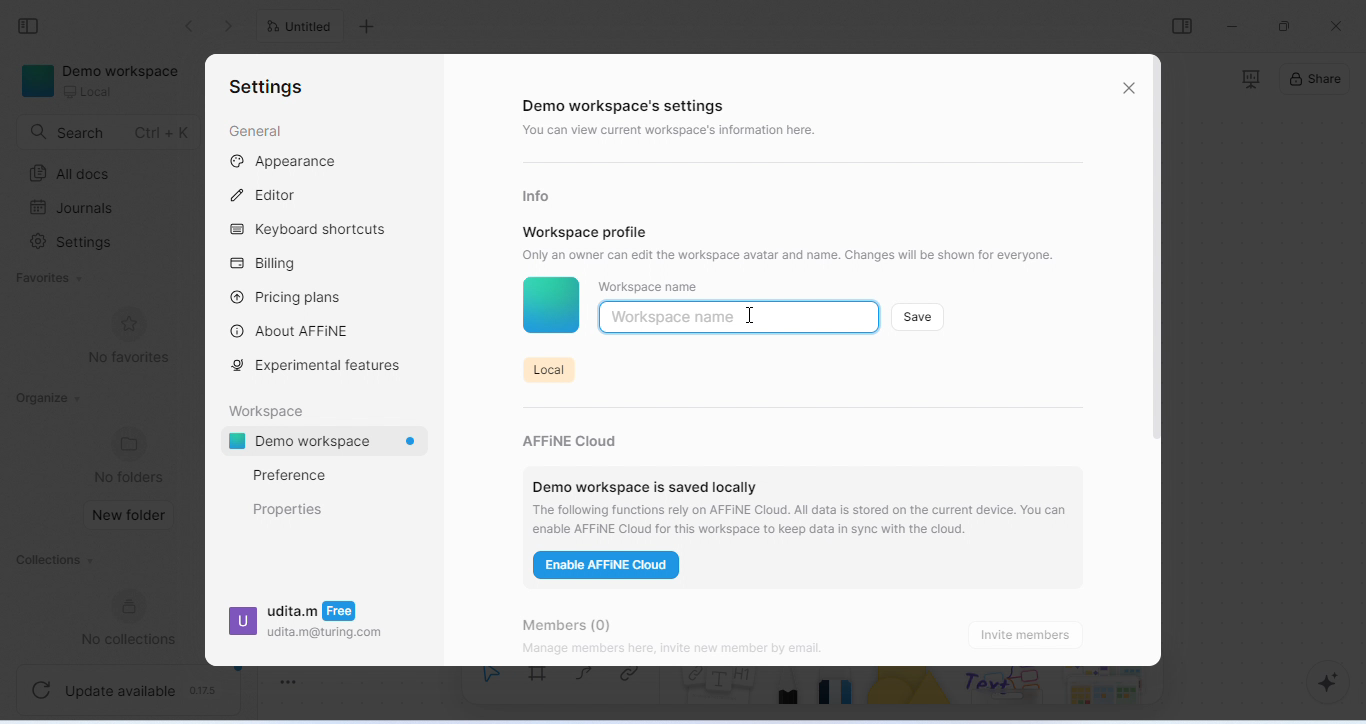  Describe the element at coordinates (649, 287) in the screenshot. I see `workspace name` at that location.